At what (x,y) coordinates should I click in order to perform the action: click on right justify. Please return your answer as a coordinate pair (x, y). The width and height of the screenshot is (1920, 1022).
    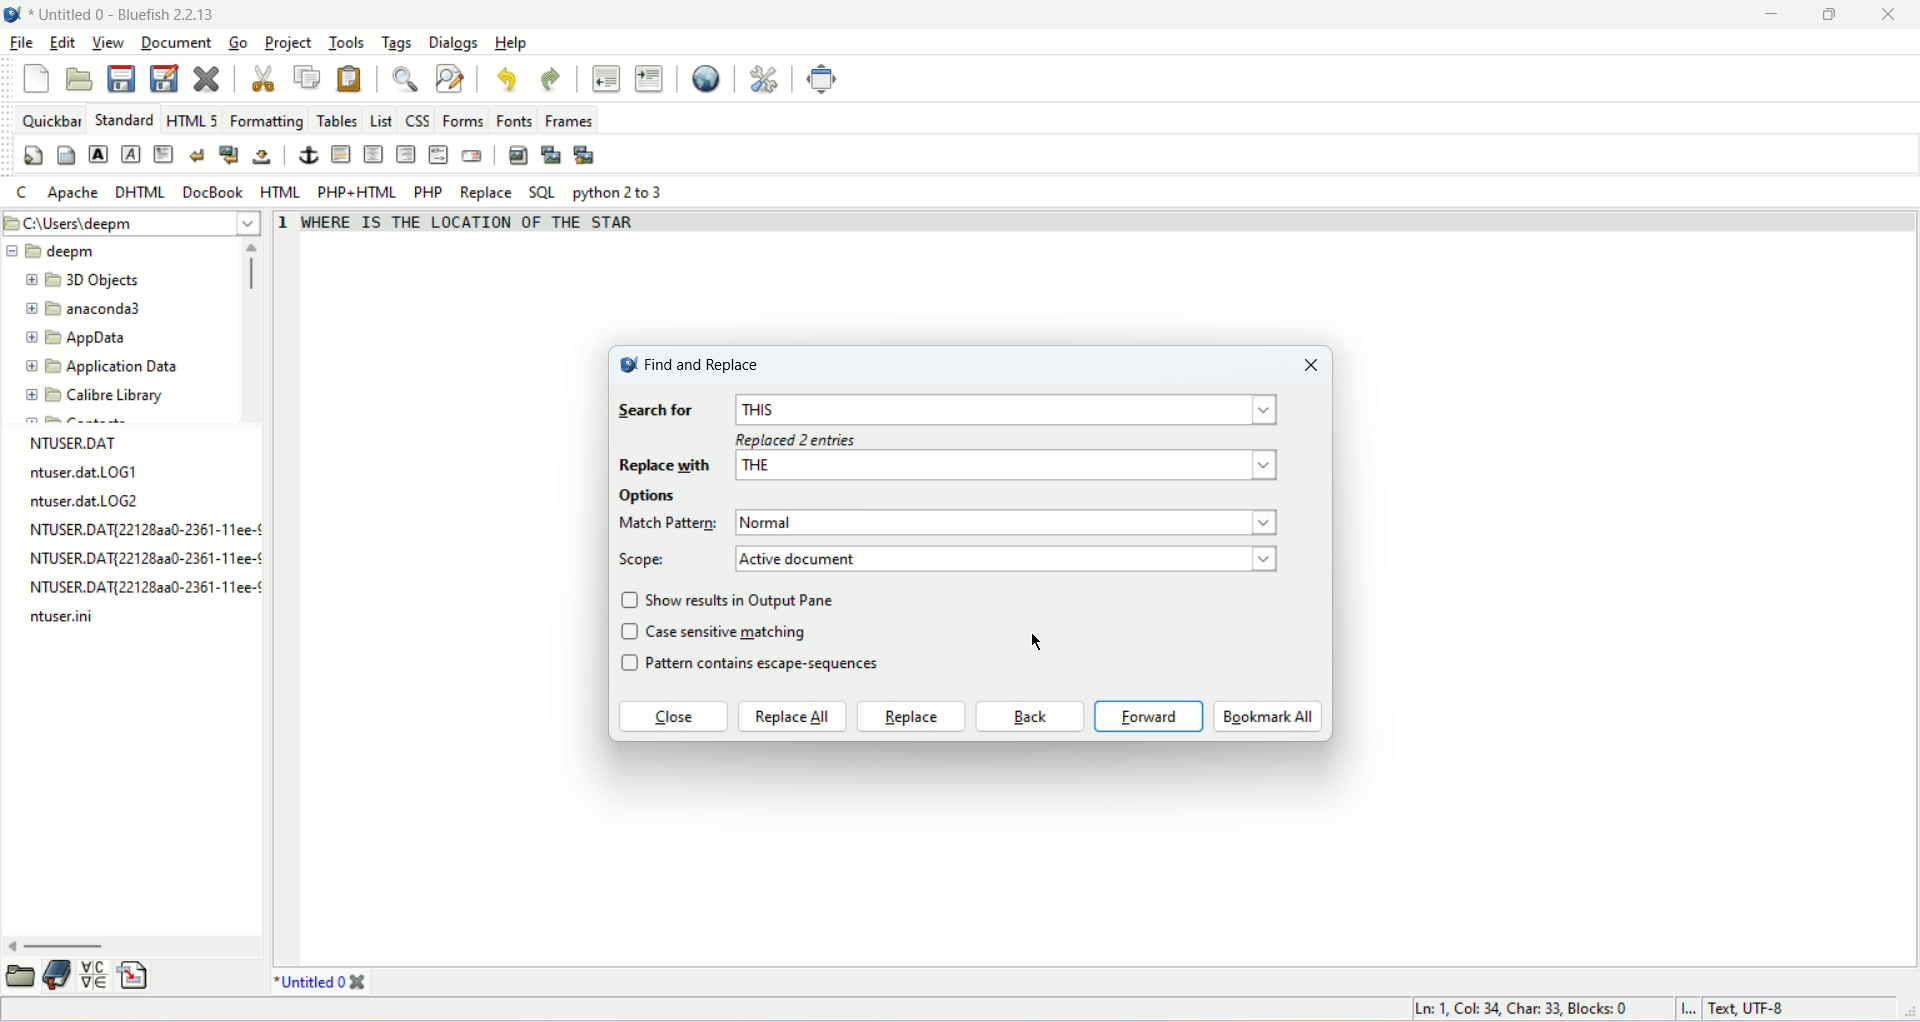
    Looking at the image, I should click on (405, 153).